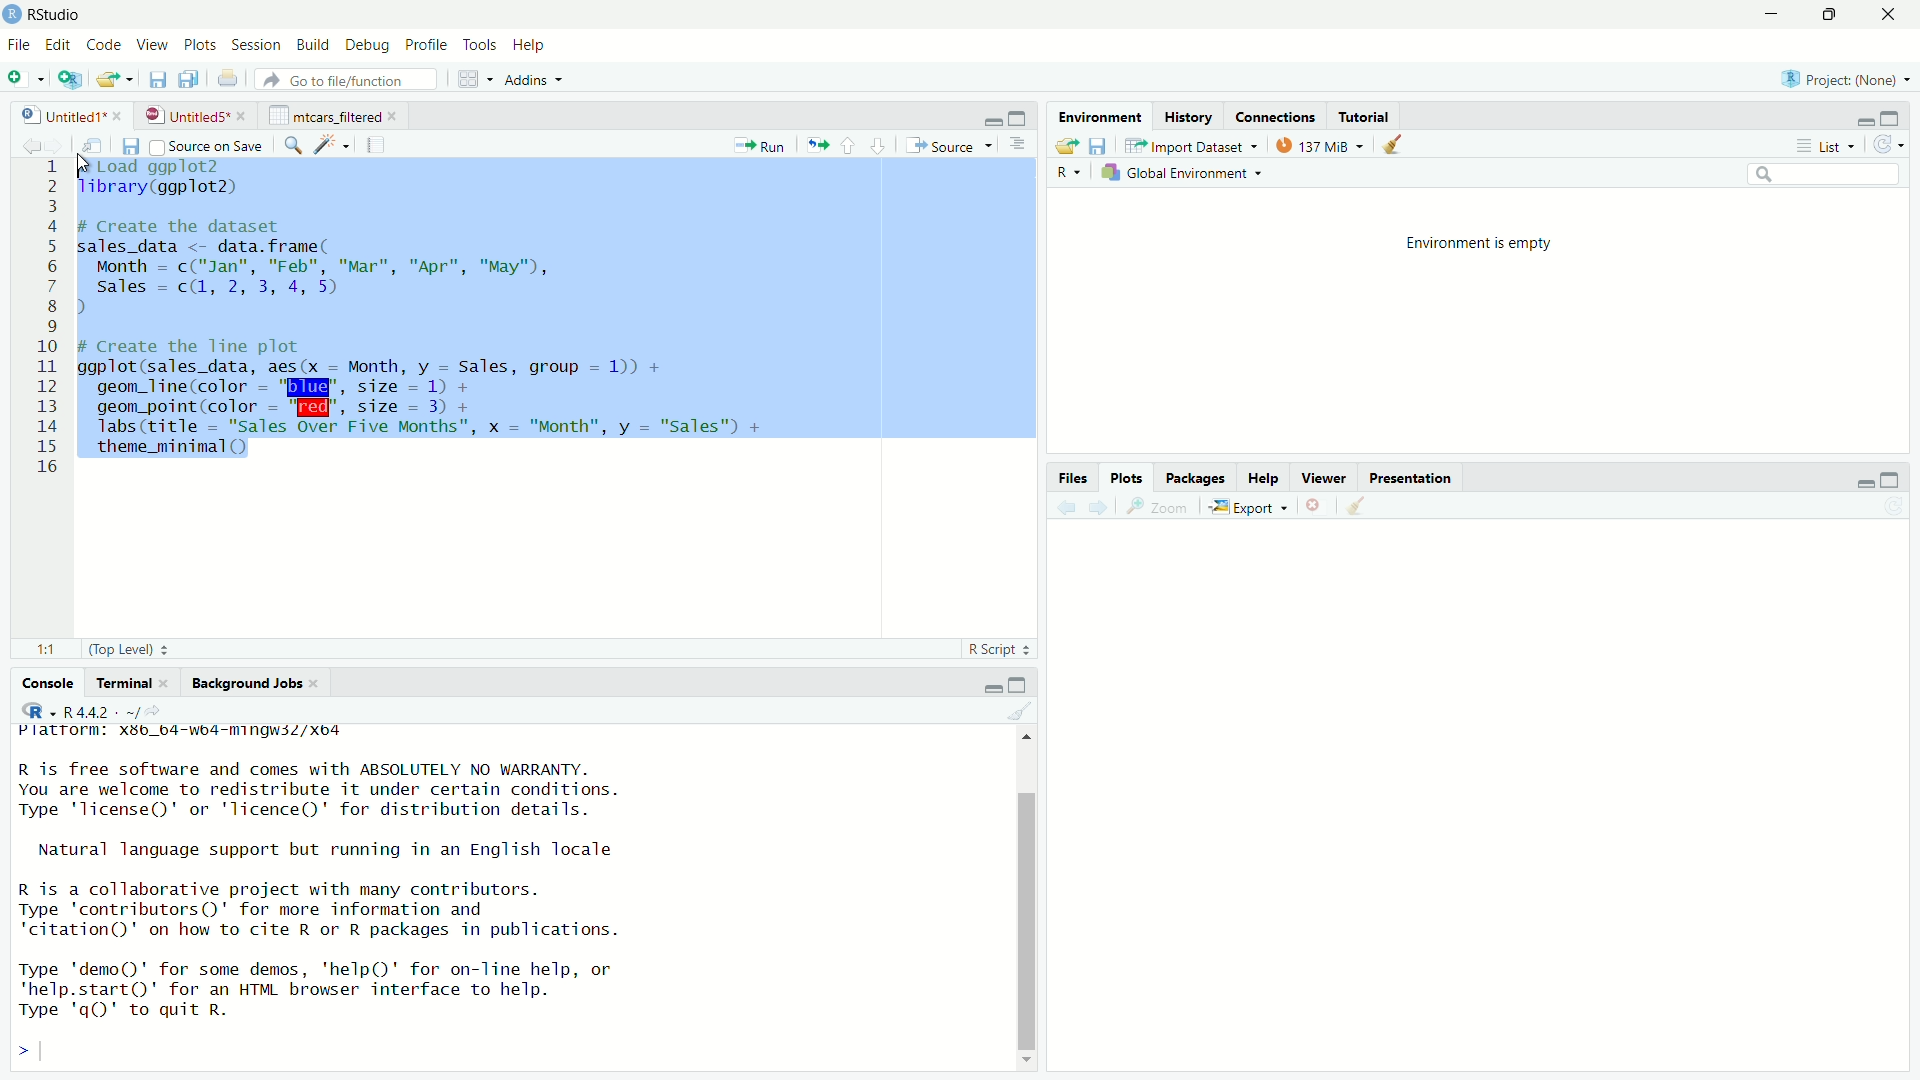 The image size is (1920, 1080). Describe the element at coordinates (1069, 508) in the screenshot. I see `back` at that location.